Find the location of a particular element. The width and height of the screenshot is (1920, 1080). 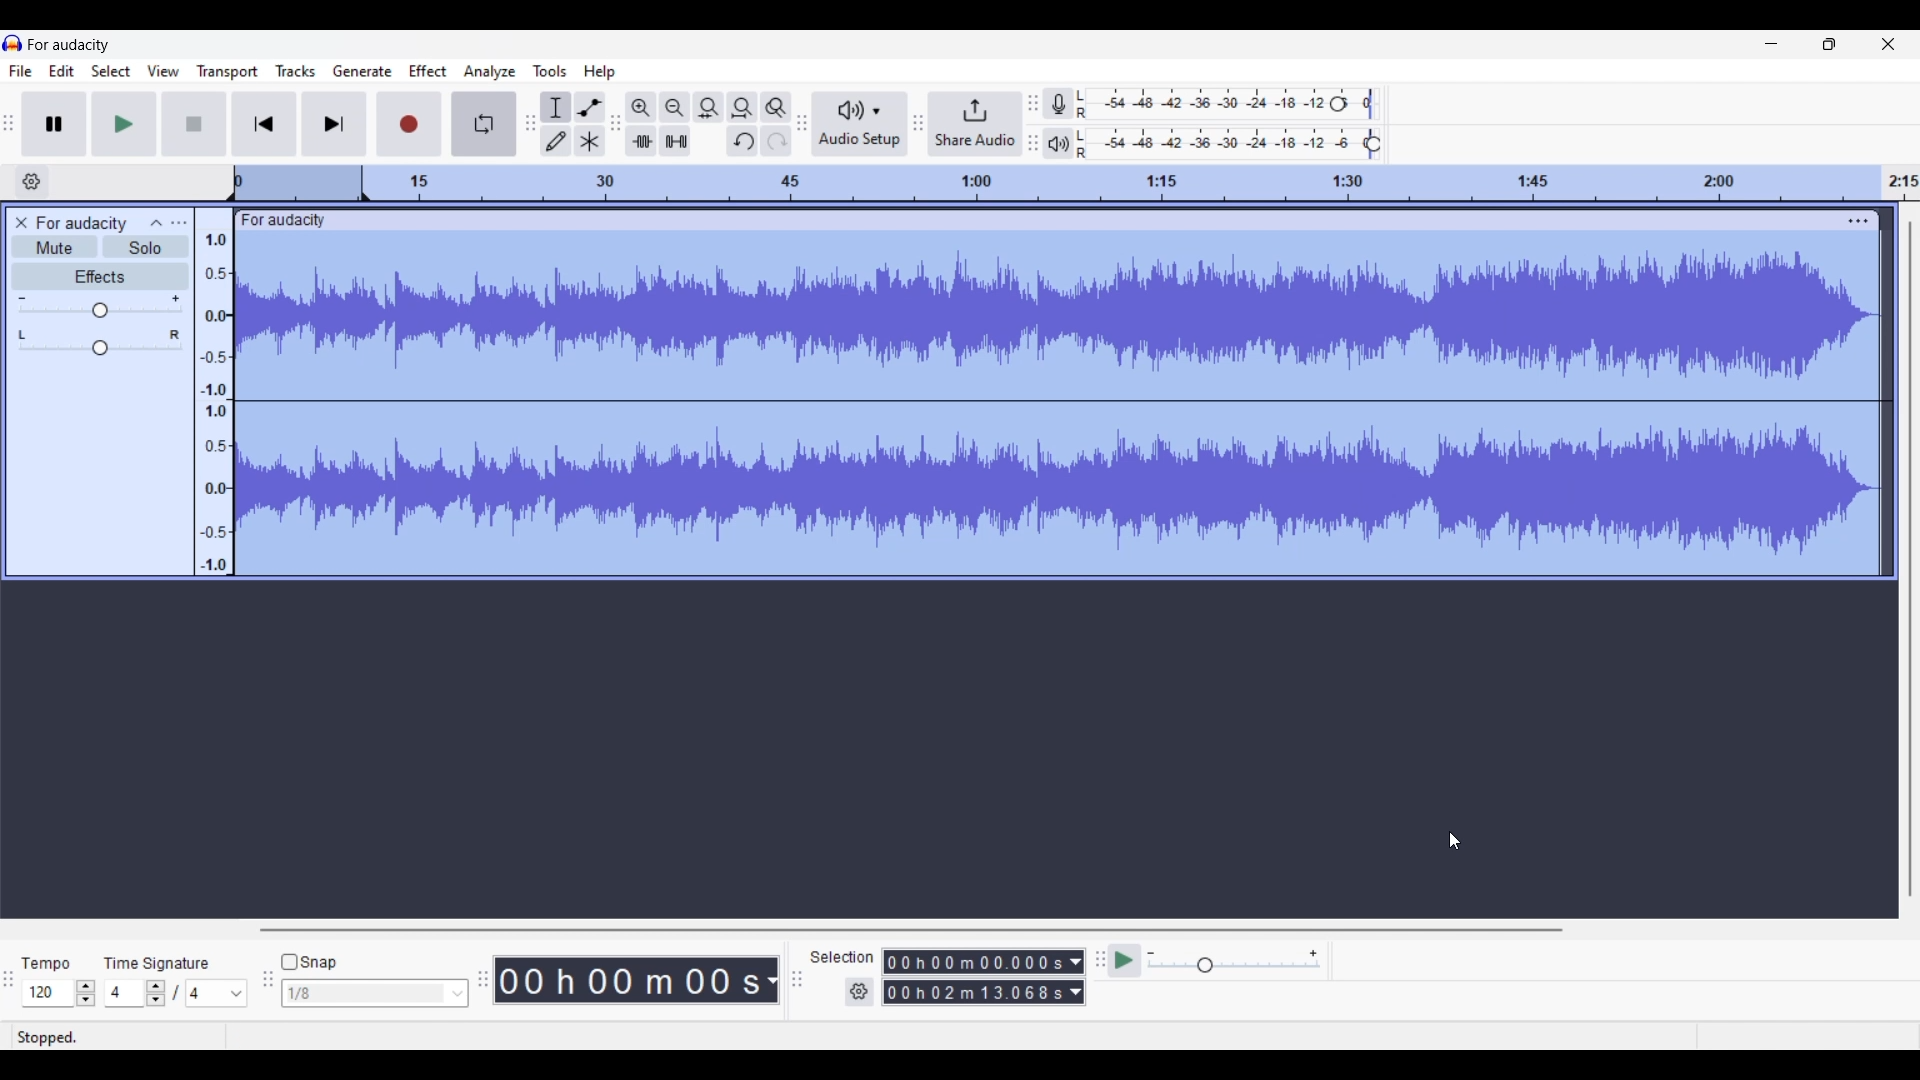

Generate menu is located at coordinates (363, 72).